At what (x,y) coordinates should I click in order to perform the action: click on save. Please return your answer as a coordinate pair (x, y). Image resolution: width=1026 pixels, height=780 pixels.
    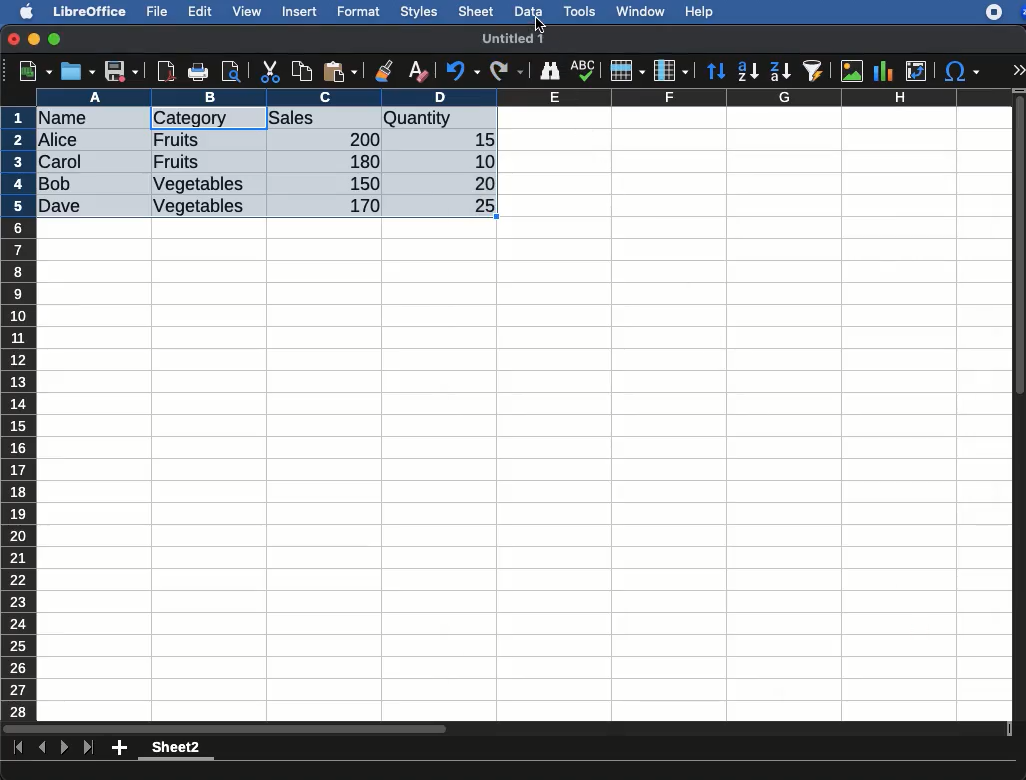
    Looking at the image, I should click on (122, 73).